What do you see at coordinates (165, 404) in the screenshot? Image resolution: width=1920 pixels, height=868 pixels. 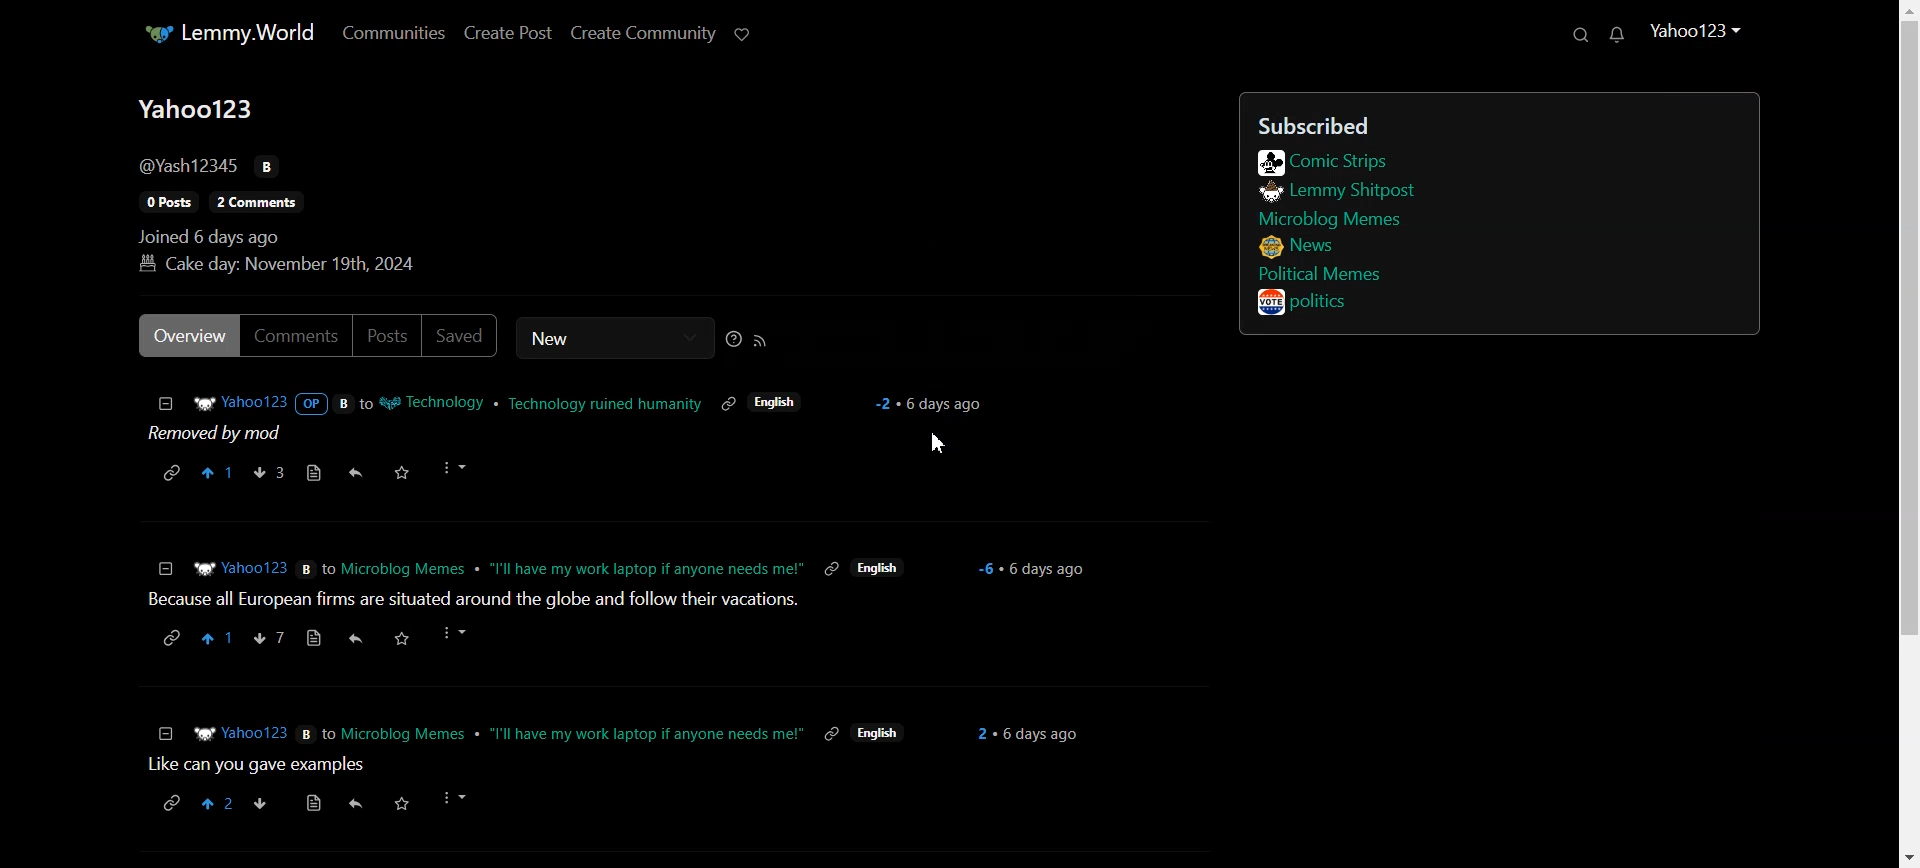 I see `Collapse` at bounding box center [165, 404].